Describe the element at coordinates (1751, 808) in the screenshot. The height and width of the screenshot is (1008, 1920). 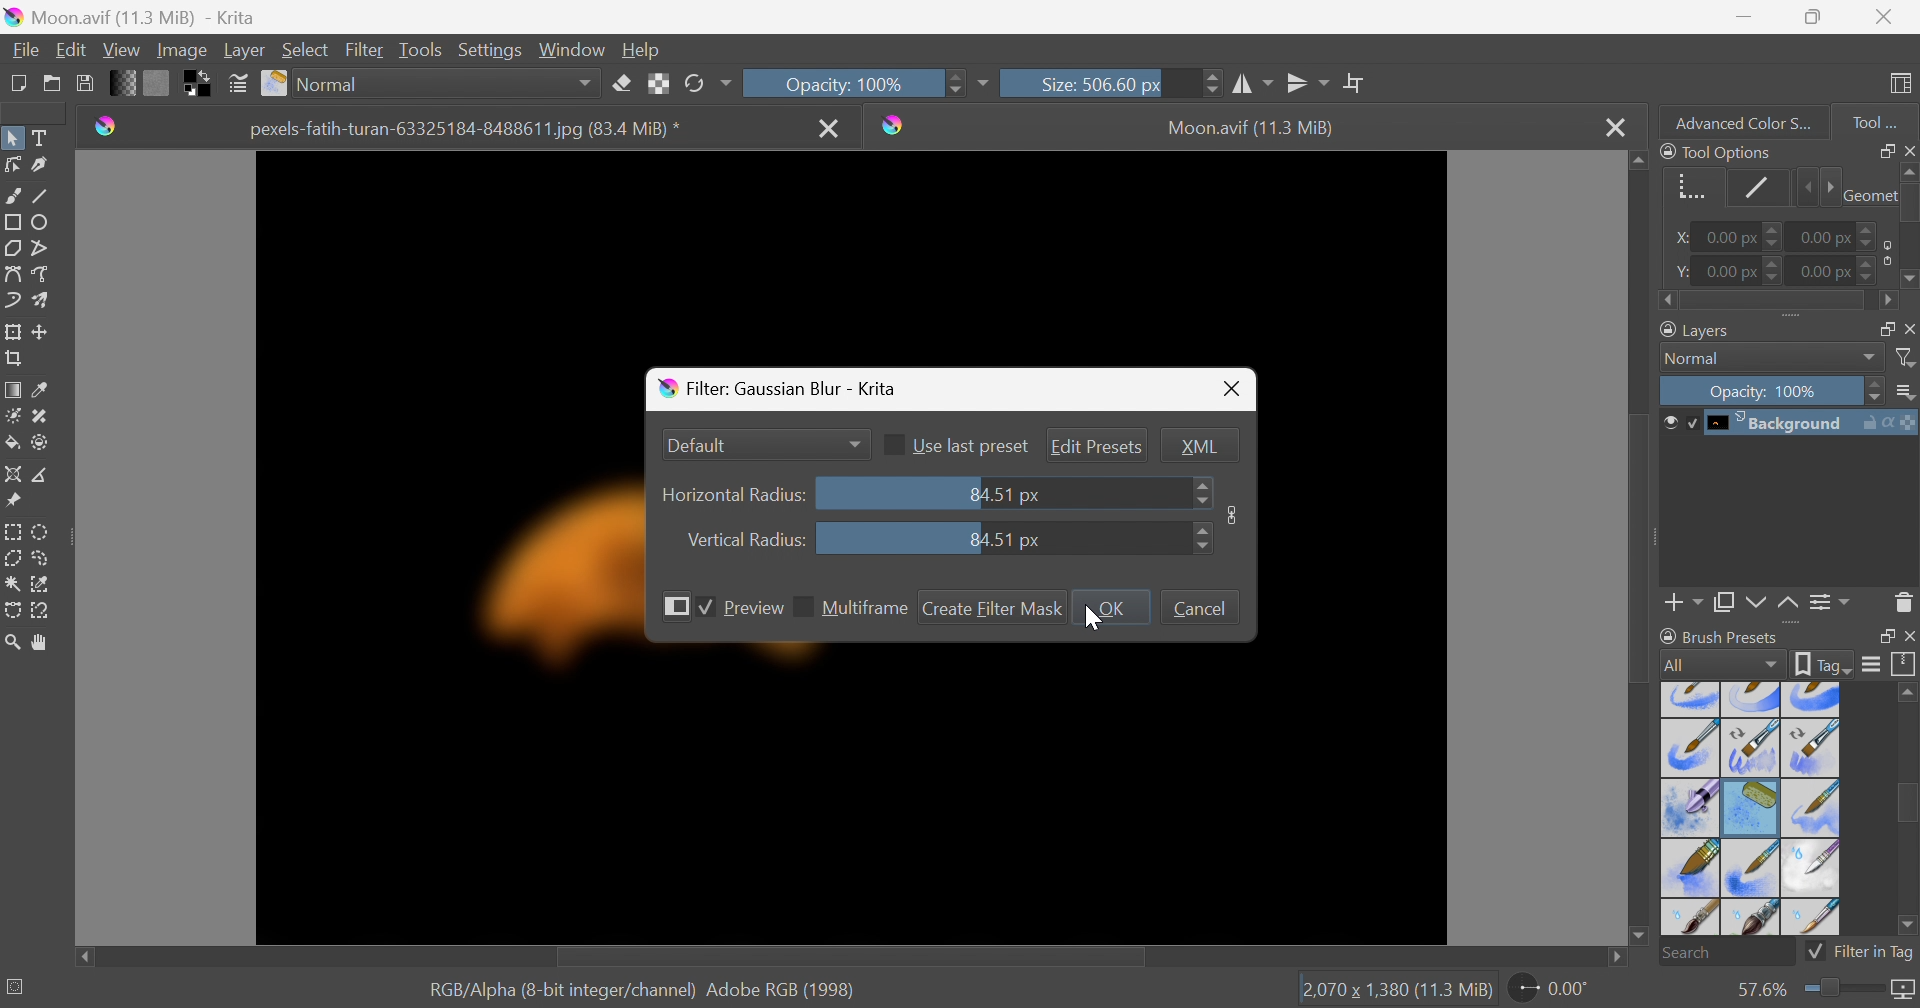
I see `Types of brush` at that location.